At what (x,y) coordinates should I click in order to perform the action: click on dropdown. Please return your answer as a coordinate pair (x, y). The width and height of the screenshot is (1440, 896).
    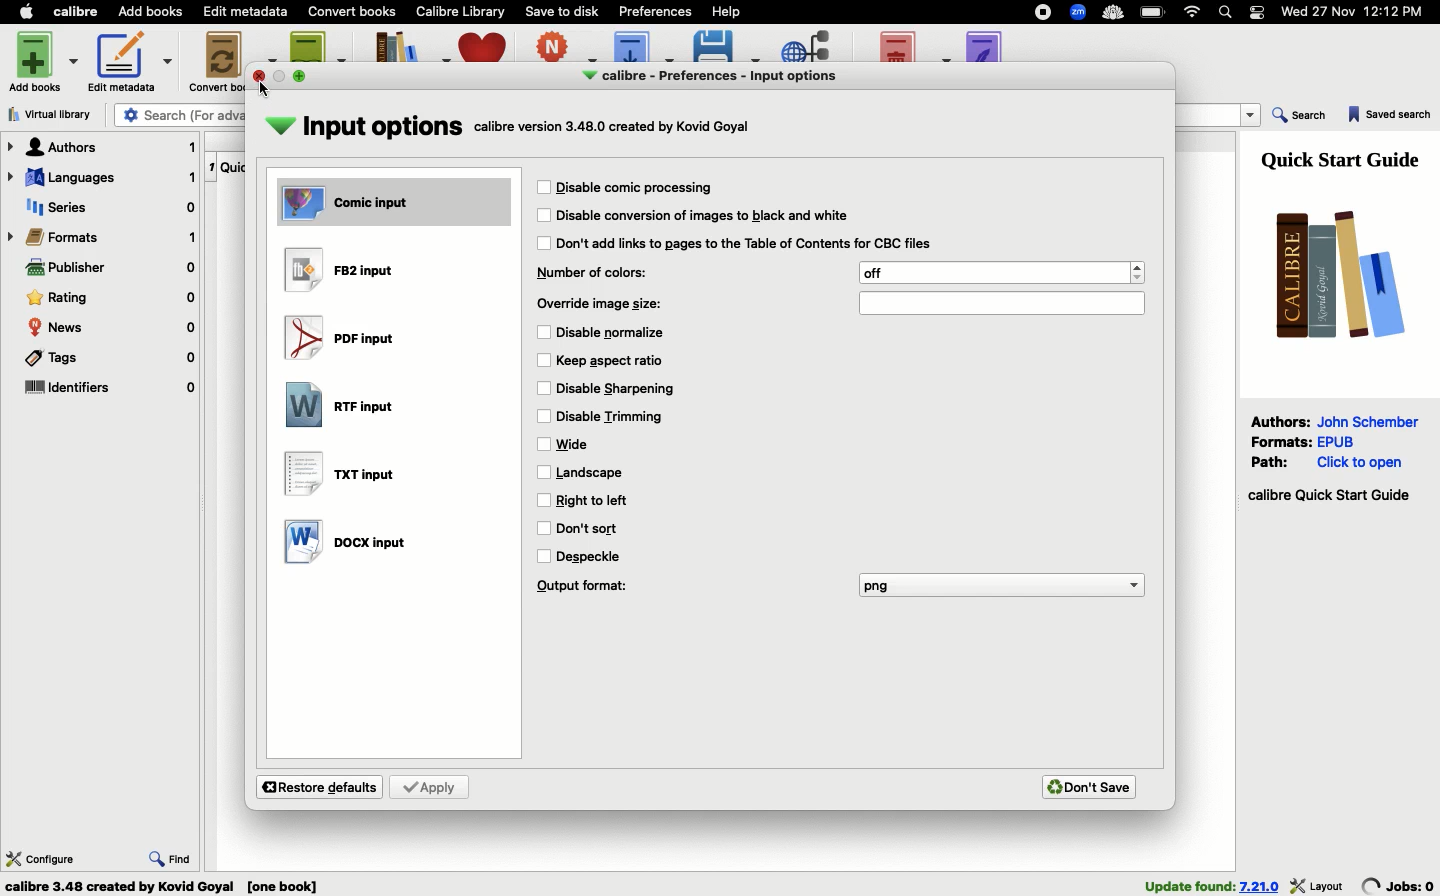
    Looking at the image, I should click on (1252, 116).